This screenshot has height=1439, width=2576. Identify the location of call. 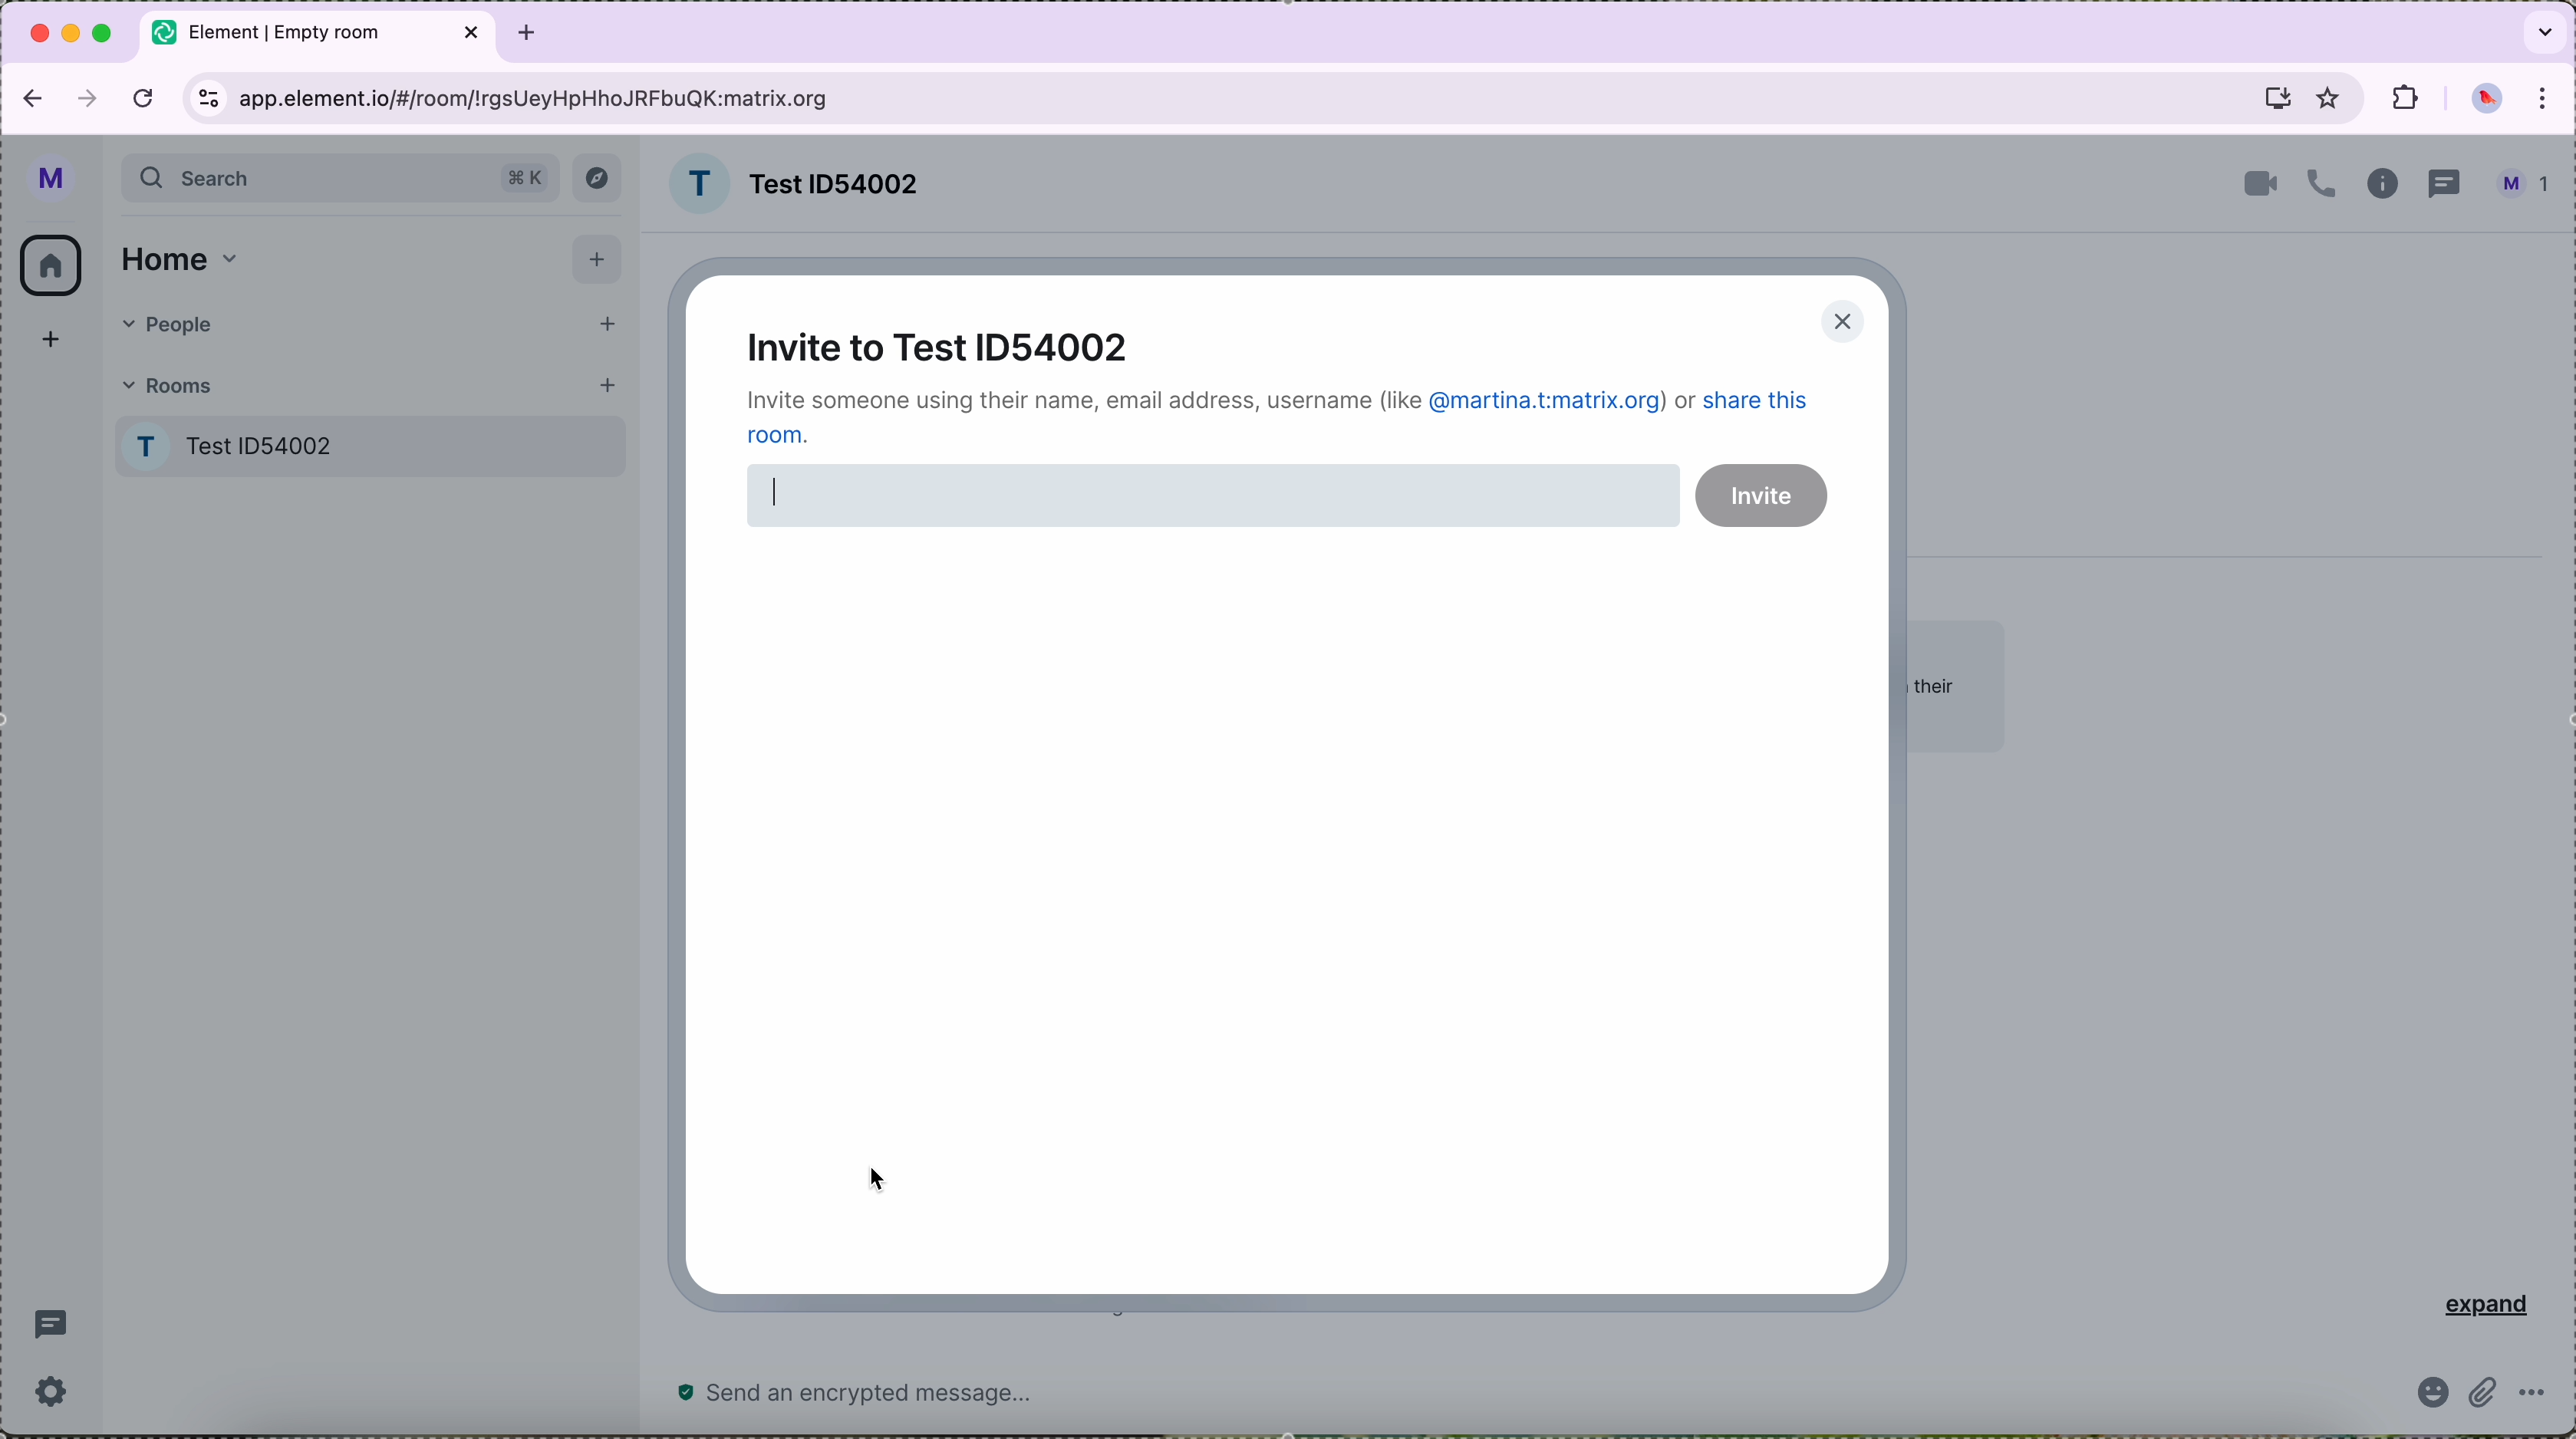
(2322, 186).